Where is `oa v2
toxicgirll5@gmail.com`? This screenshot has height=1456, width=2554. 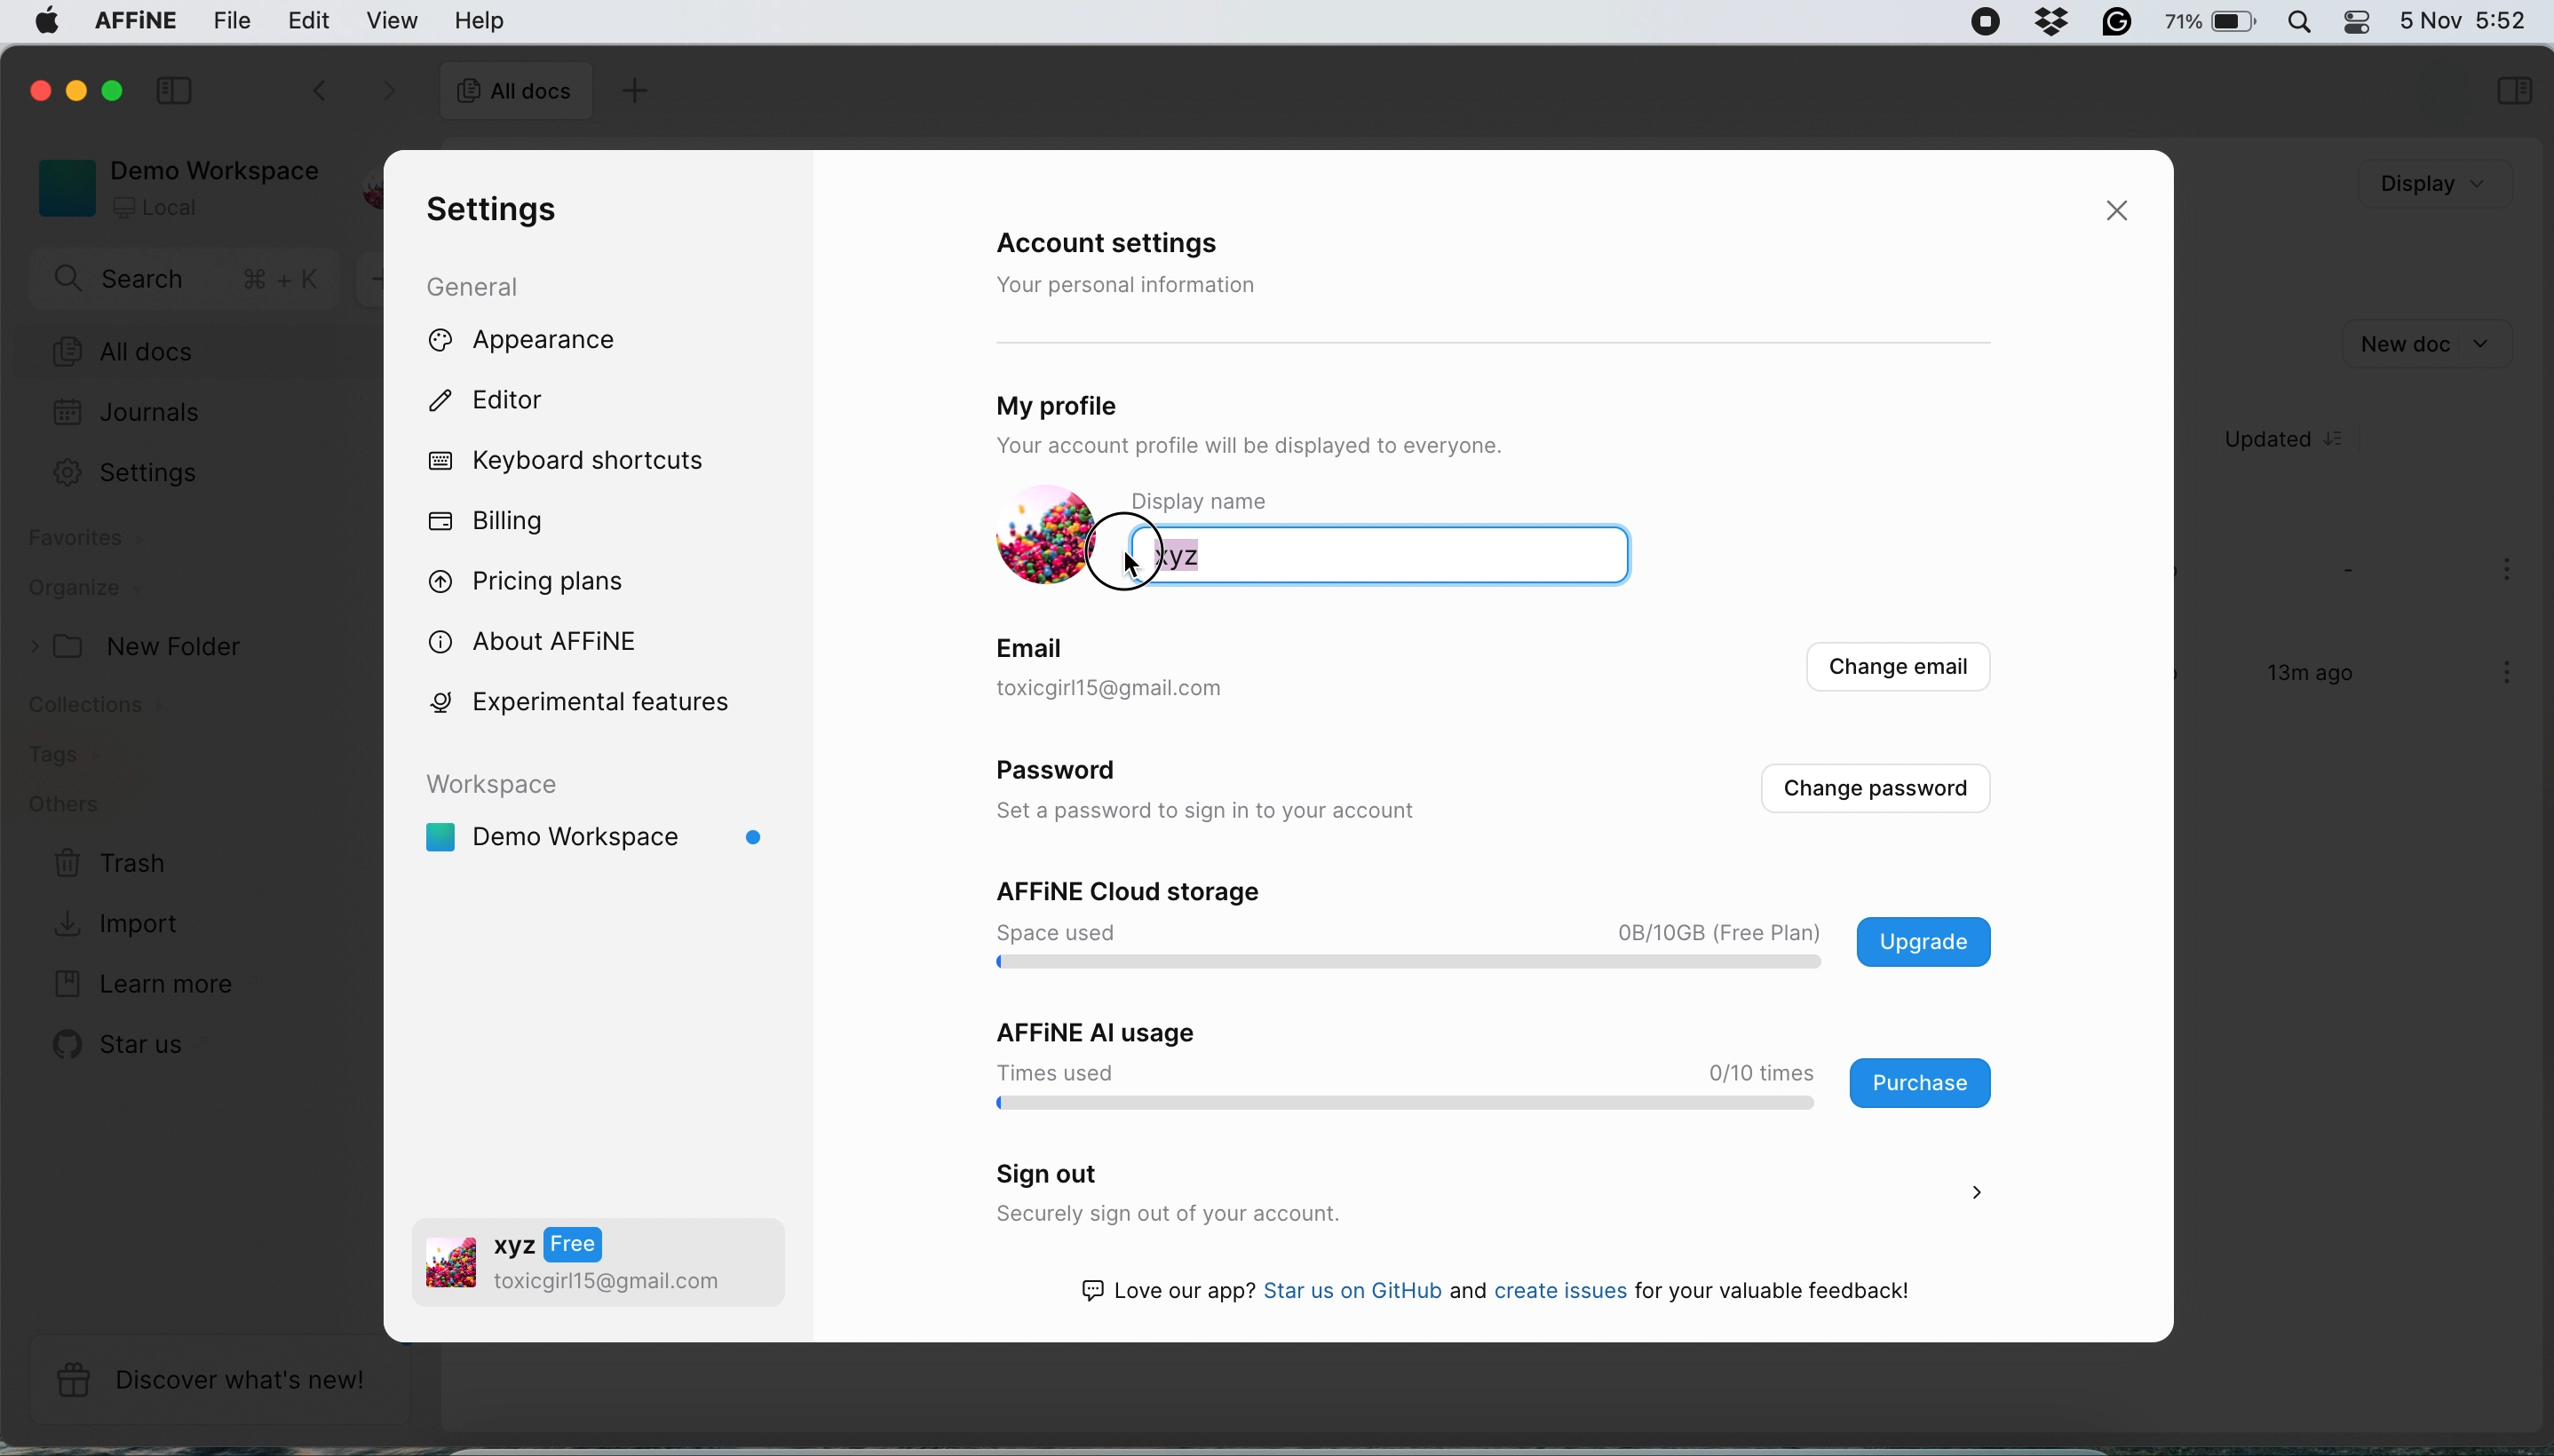 oa v2
toxicgirll5@gmail.com is located at coordinates (575, 1266).